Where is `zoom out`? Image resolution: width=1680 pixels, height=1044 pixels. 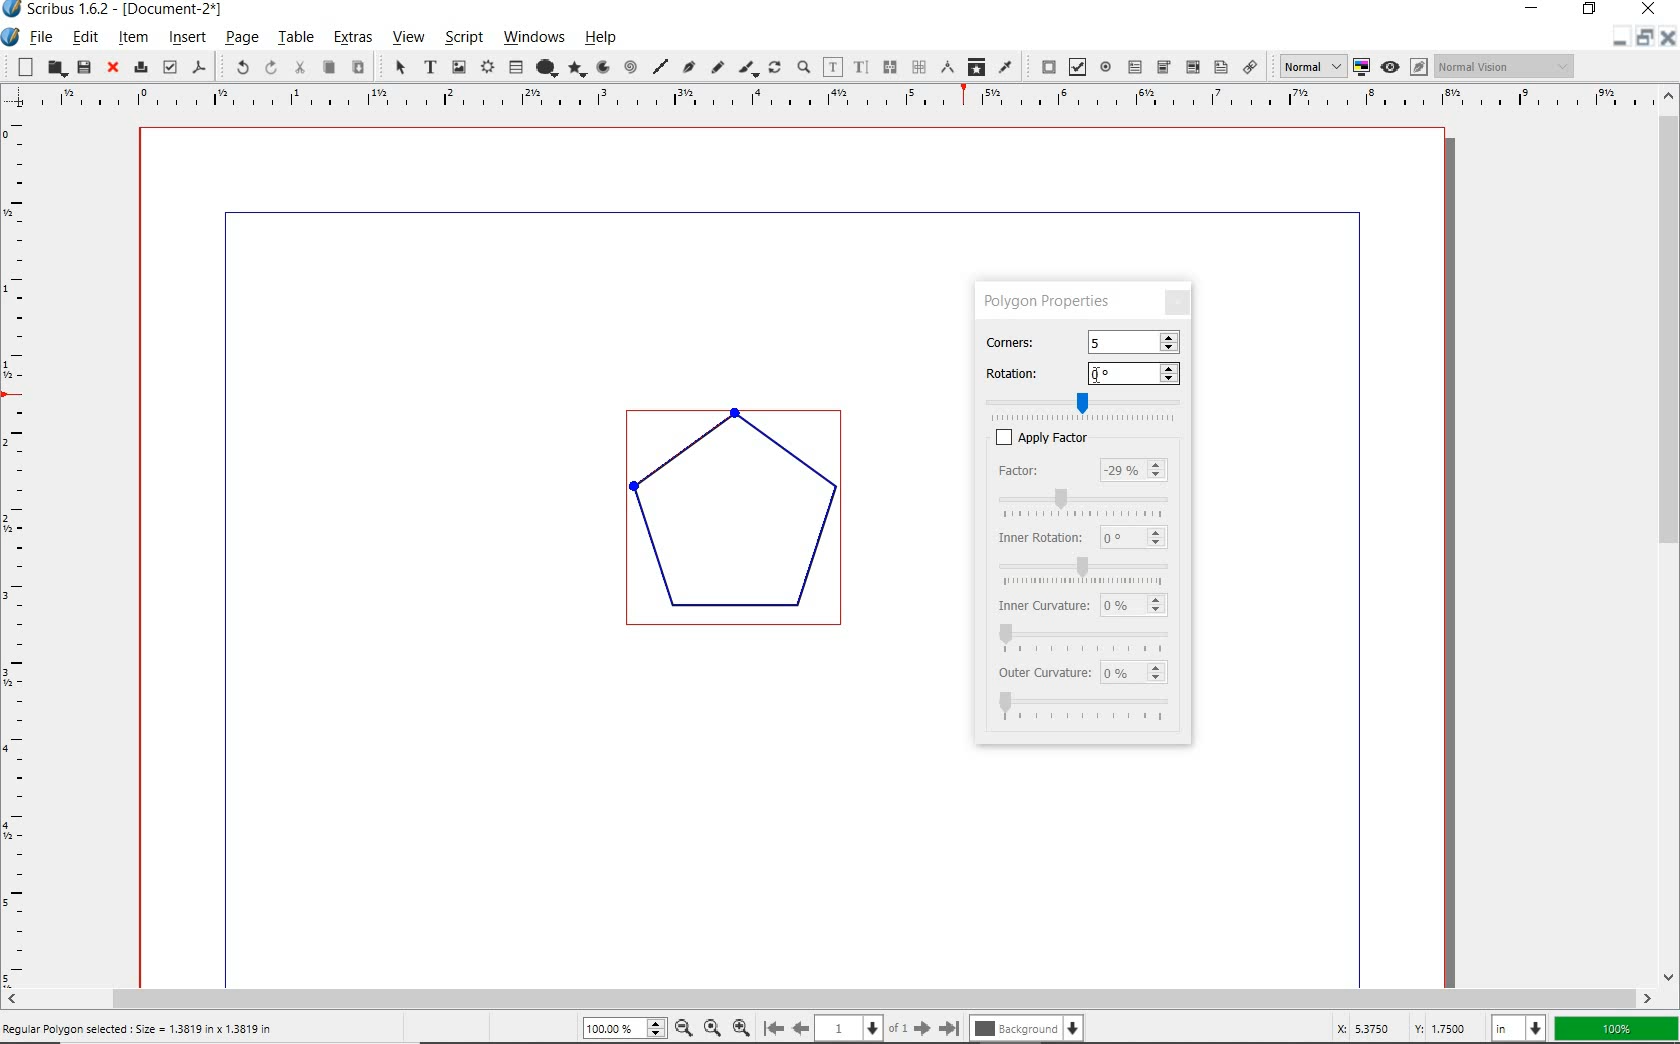
zoom out is located at coordinates (684, 1028).